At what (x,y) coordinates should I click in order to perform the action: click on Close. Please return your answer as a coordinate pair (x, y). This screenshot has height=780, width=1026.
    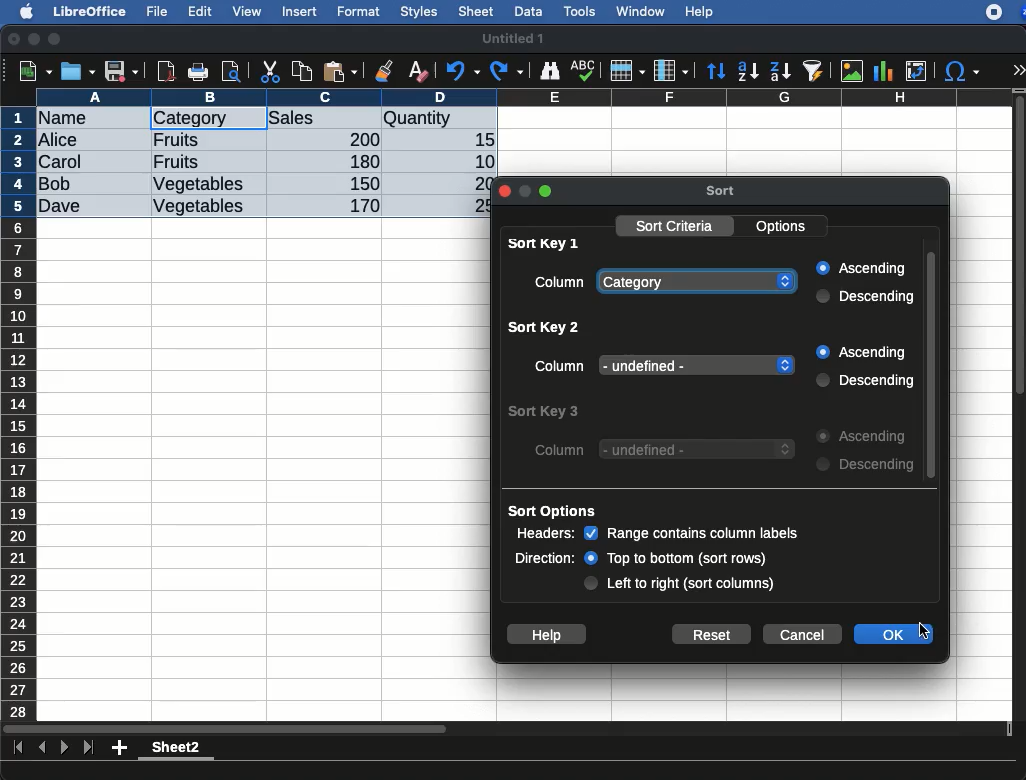
    Looking at the image, I should click on (503, 190).